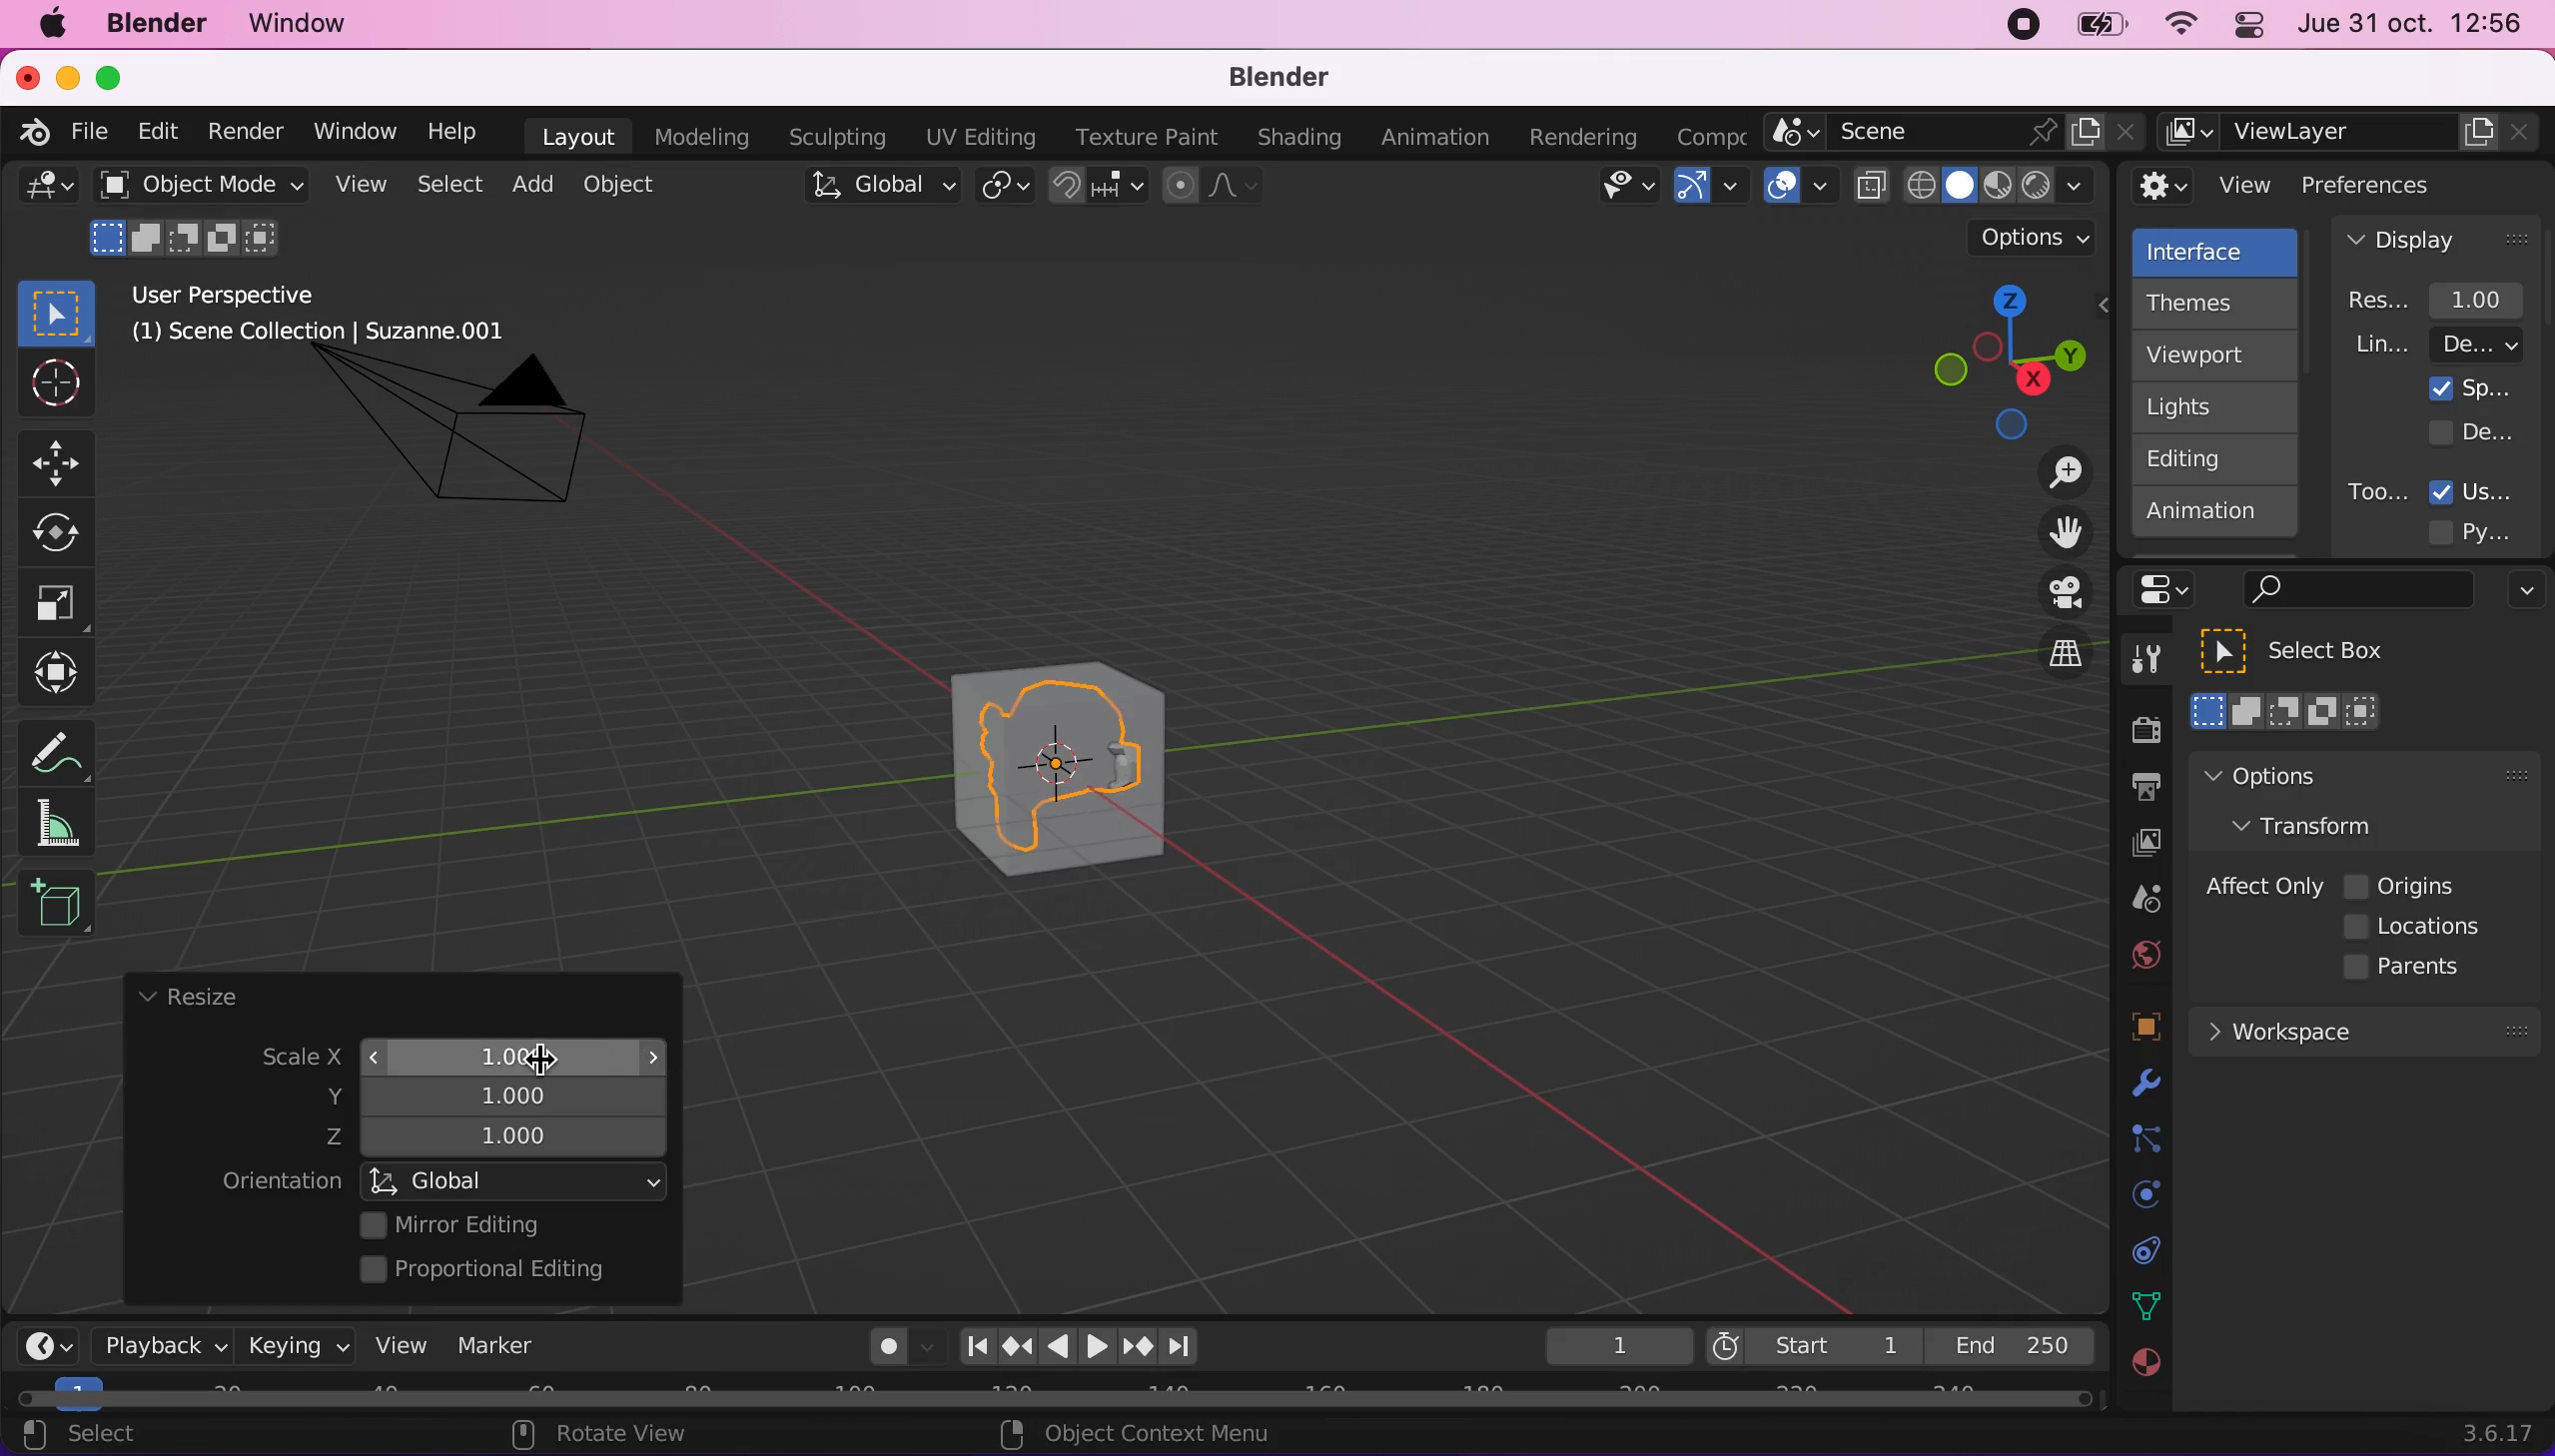 The image size is (2555, 1456). Describe the element at coordinates (1709, 192) in the screenshot. I see `gizmos` at that location.